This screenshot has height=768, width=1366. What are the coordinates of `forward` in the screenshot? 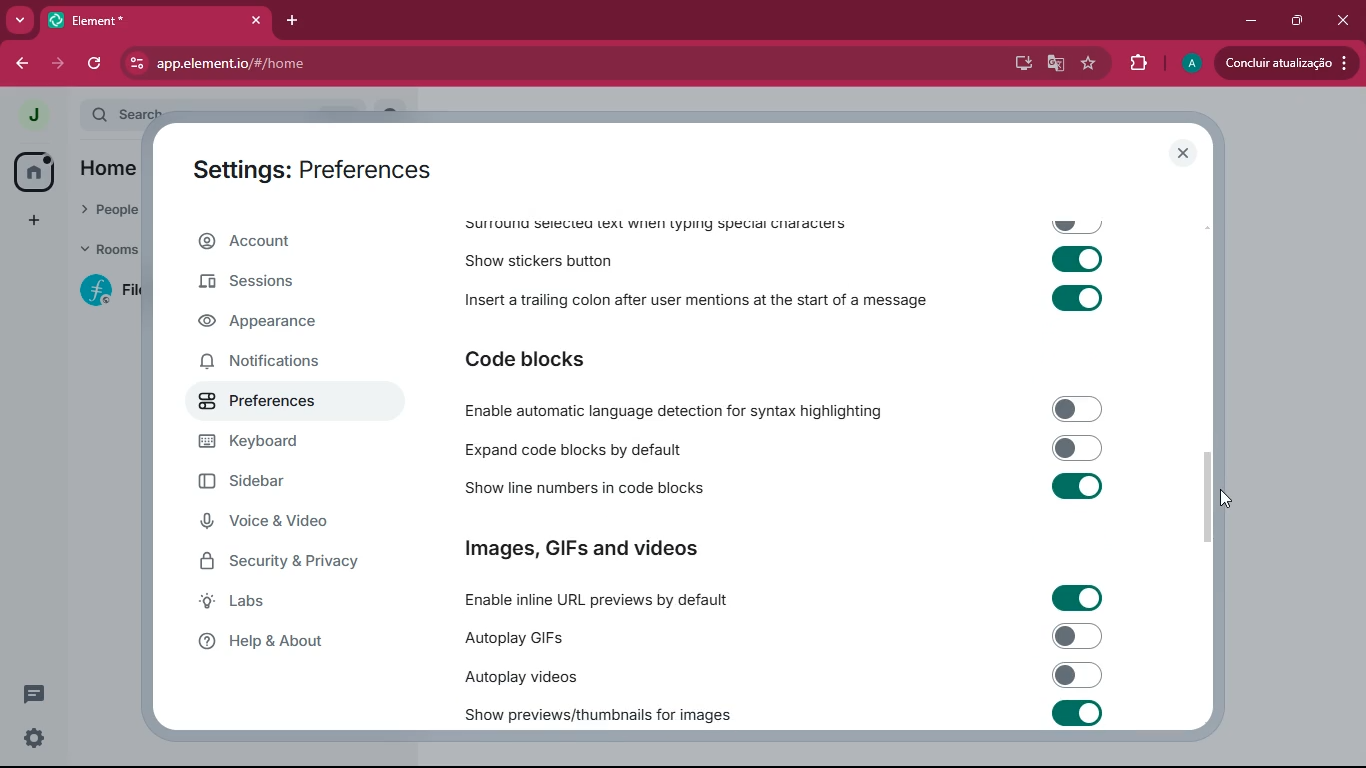 It's located at (58, 62).